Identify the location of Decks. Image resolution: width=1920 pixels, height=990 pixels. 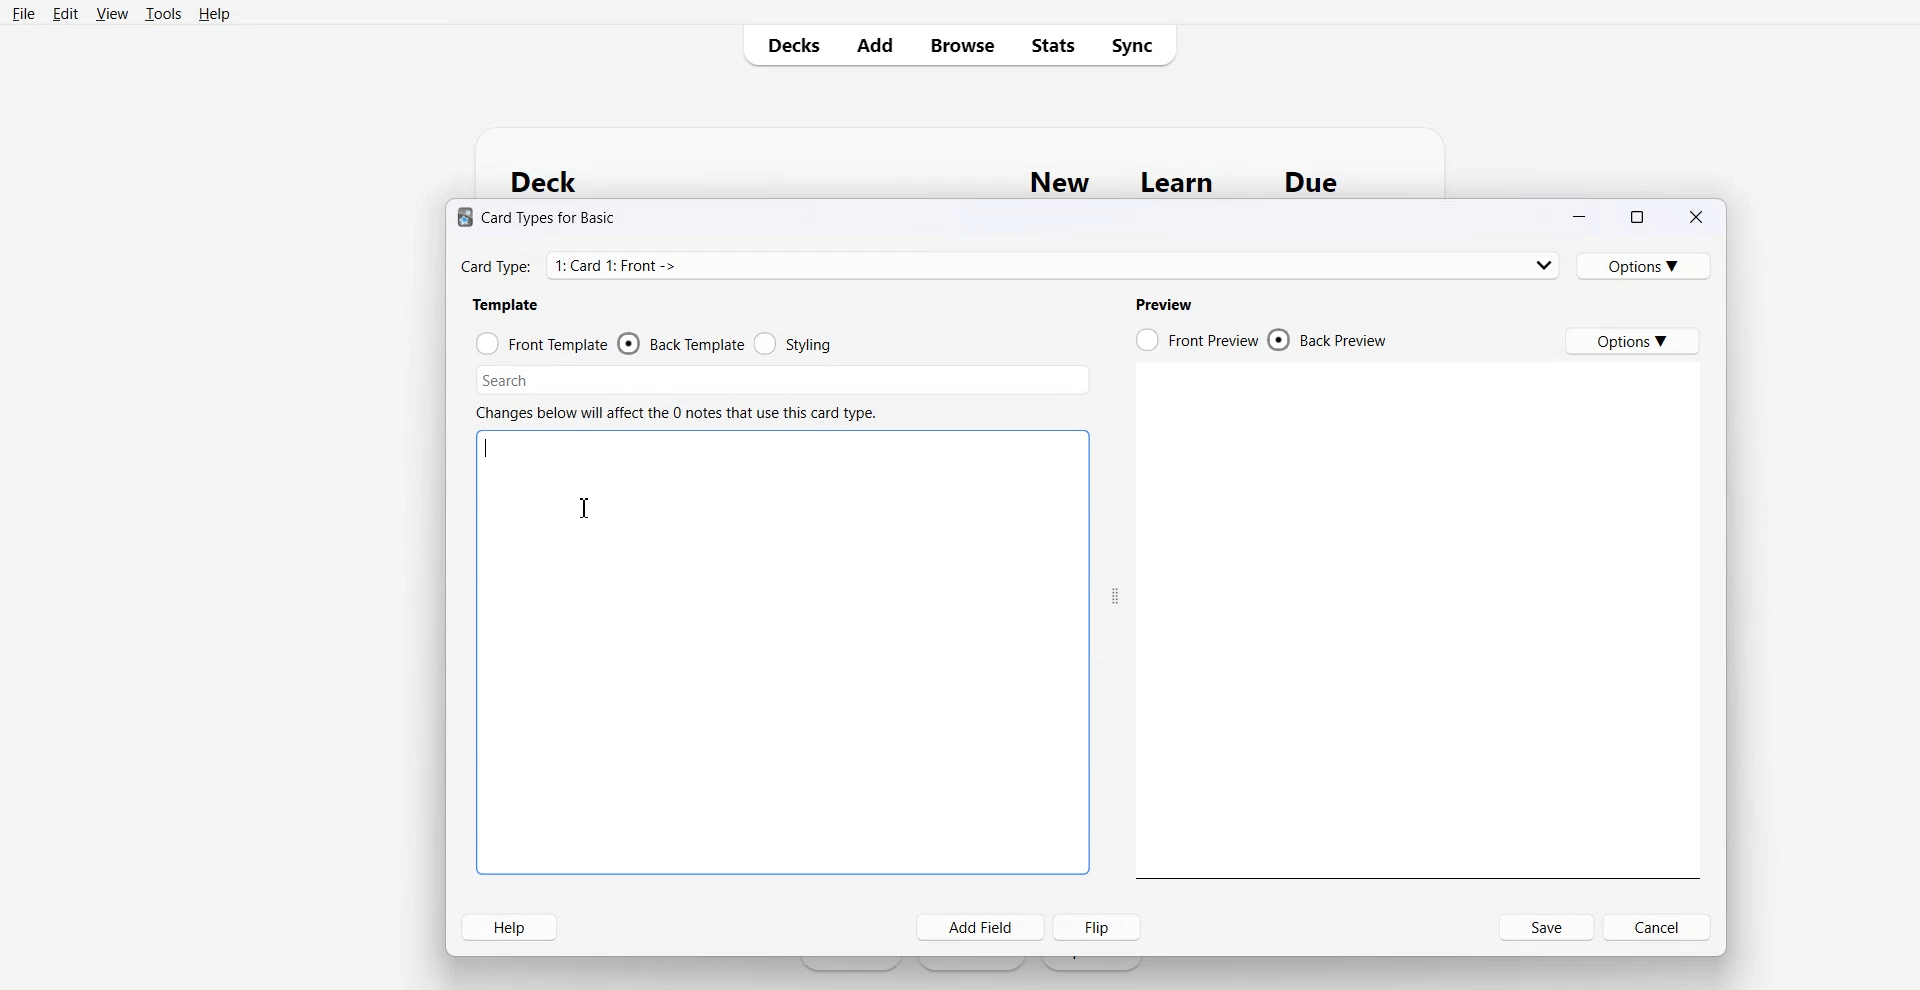
(787, 45).